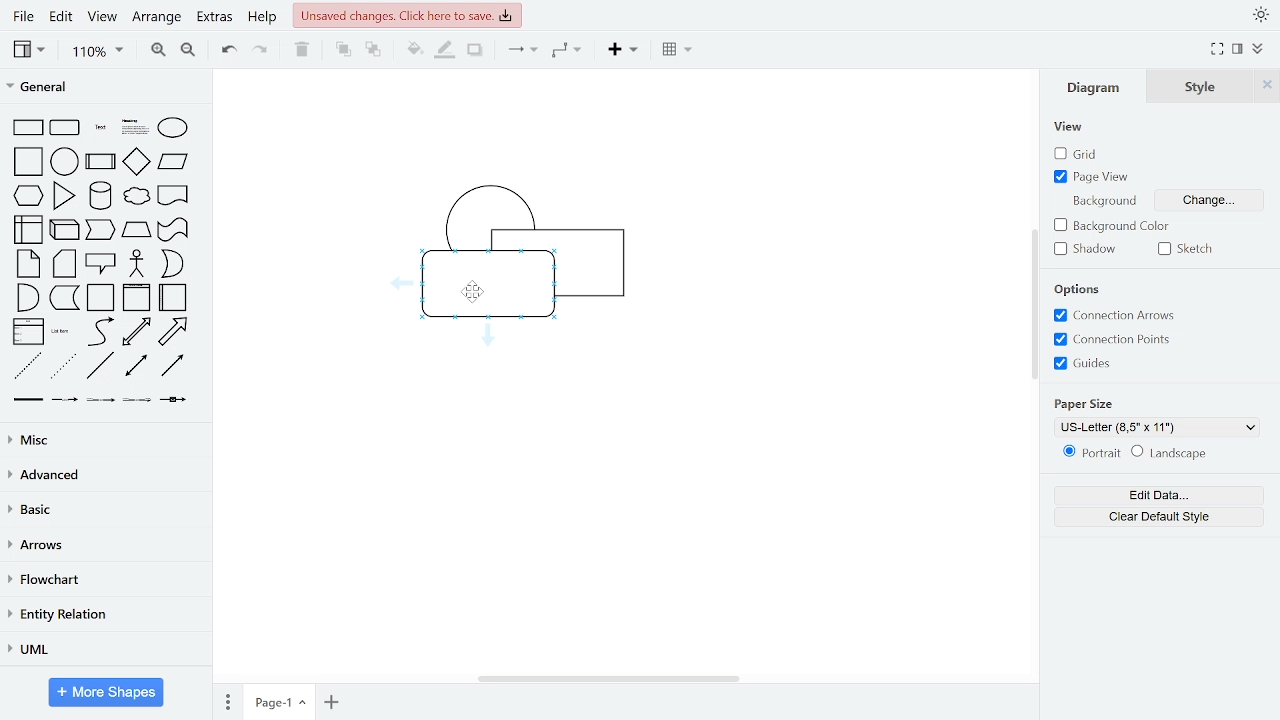 The height and width of the screenshot is (720, 1280). I want to click on arrow, so click(172, 333).